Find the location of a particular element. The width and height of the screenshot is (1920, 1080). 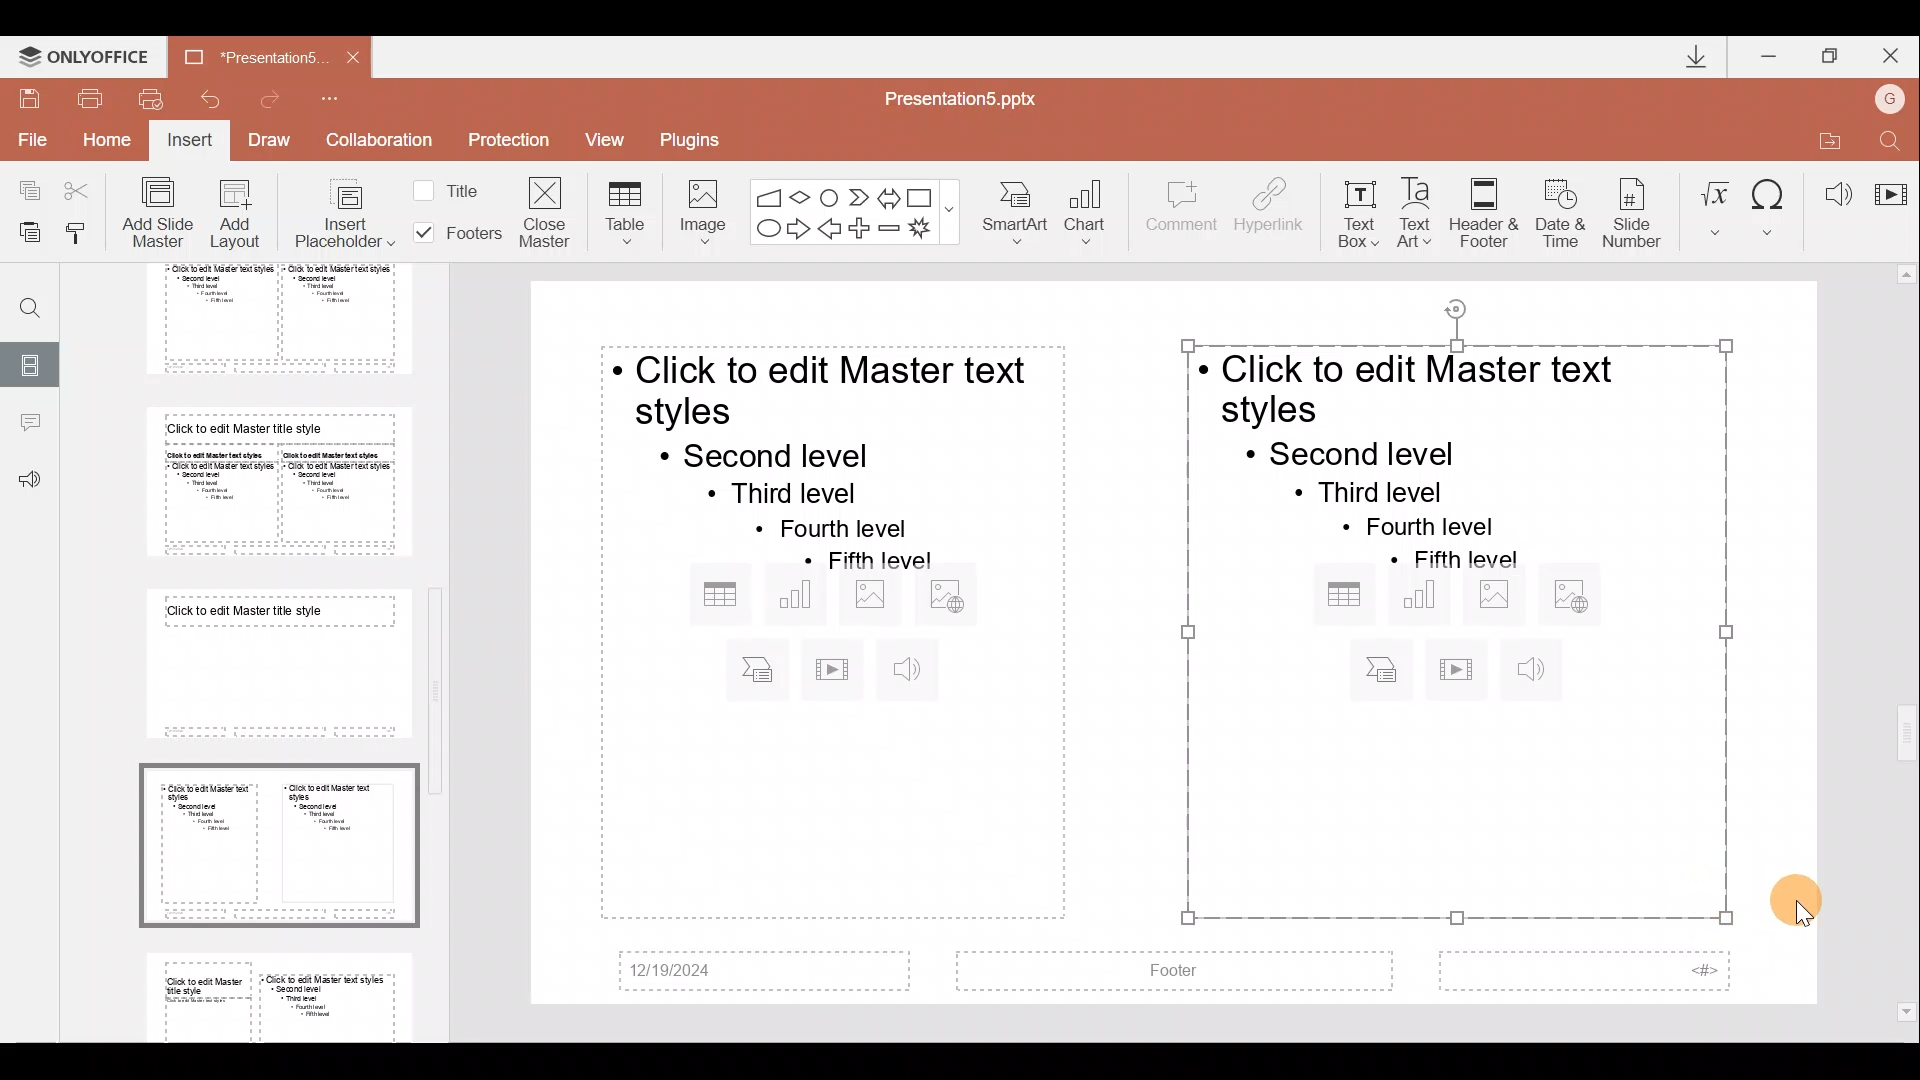

Minimize is located at coordinates (1770, 52).